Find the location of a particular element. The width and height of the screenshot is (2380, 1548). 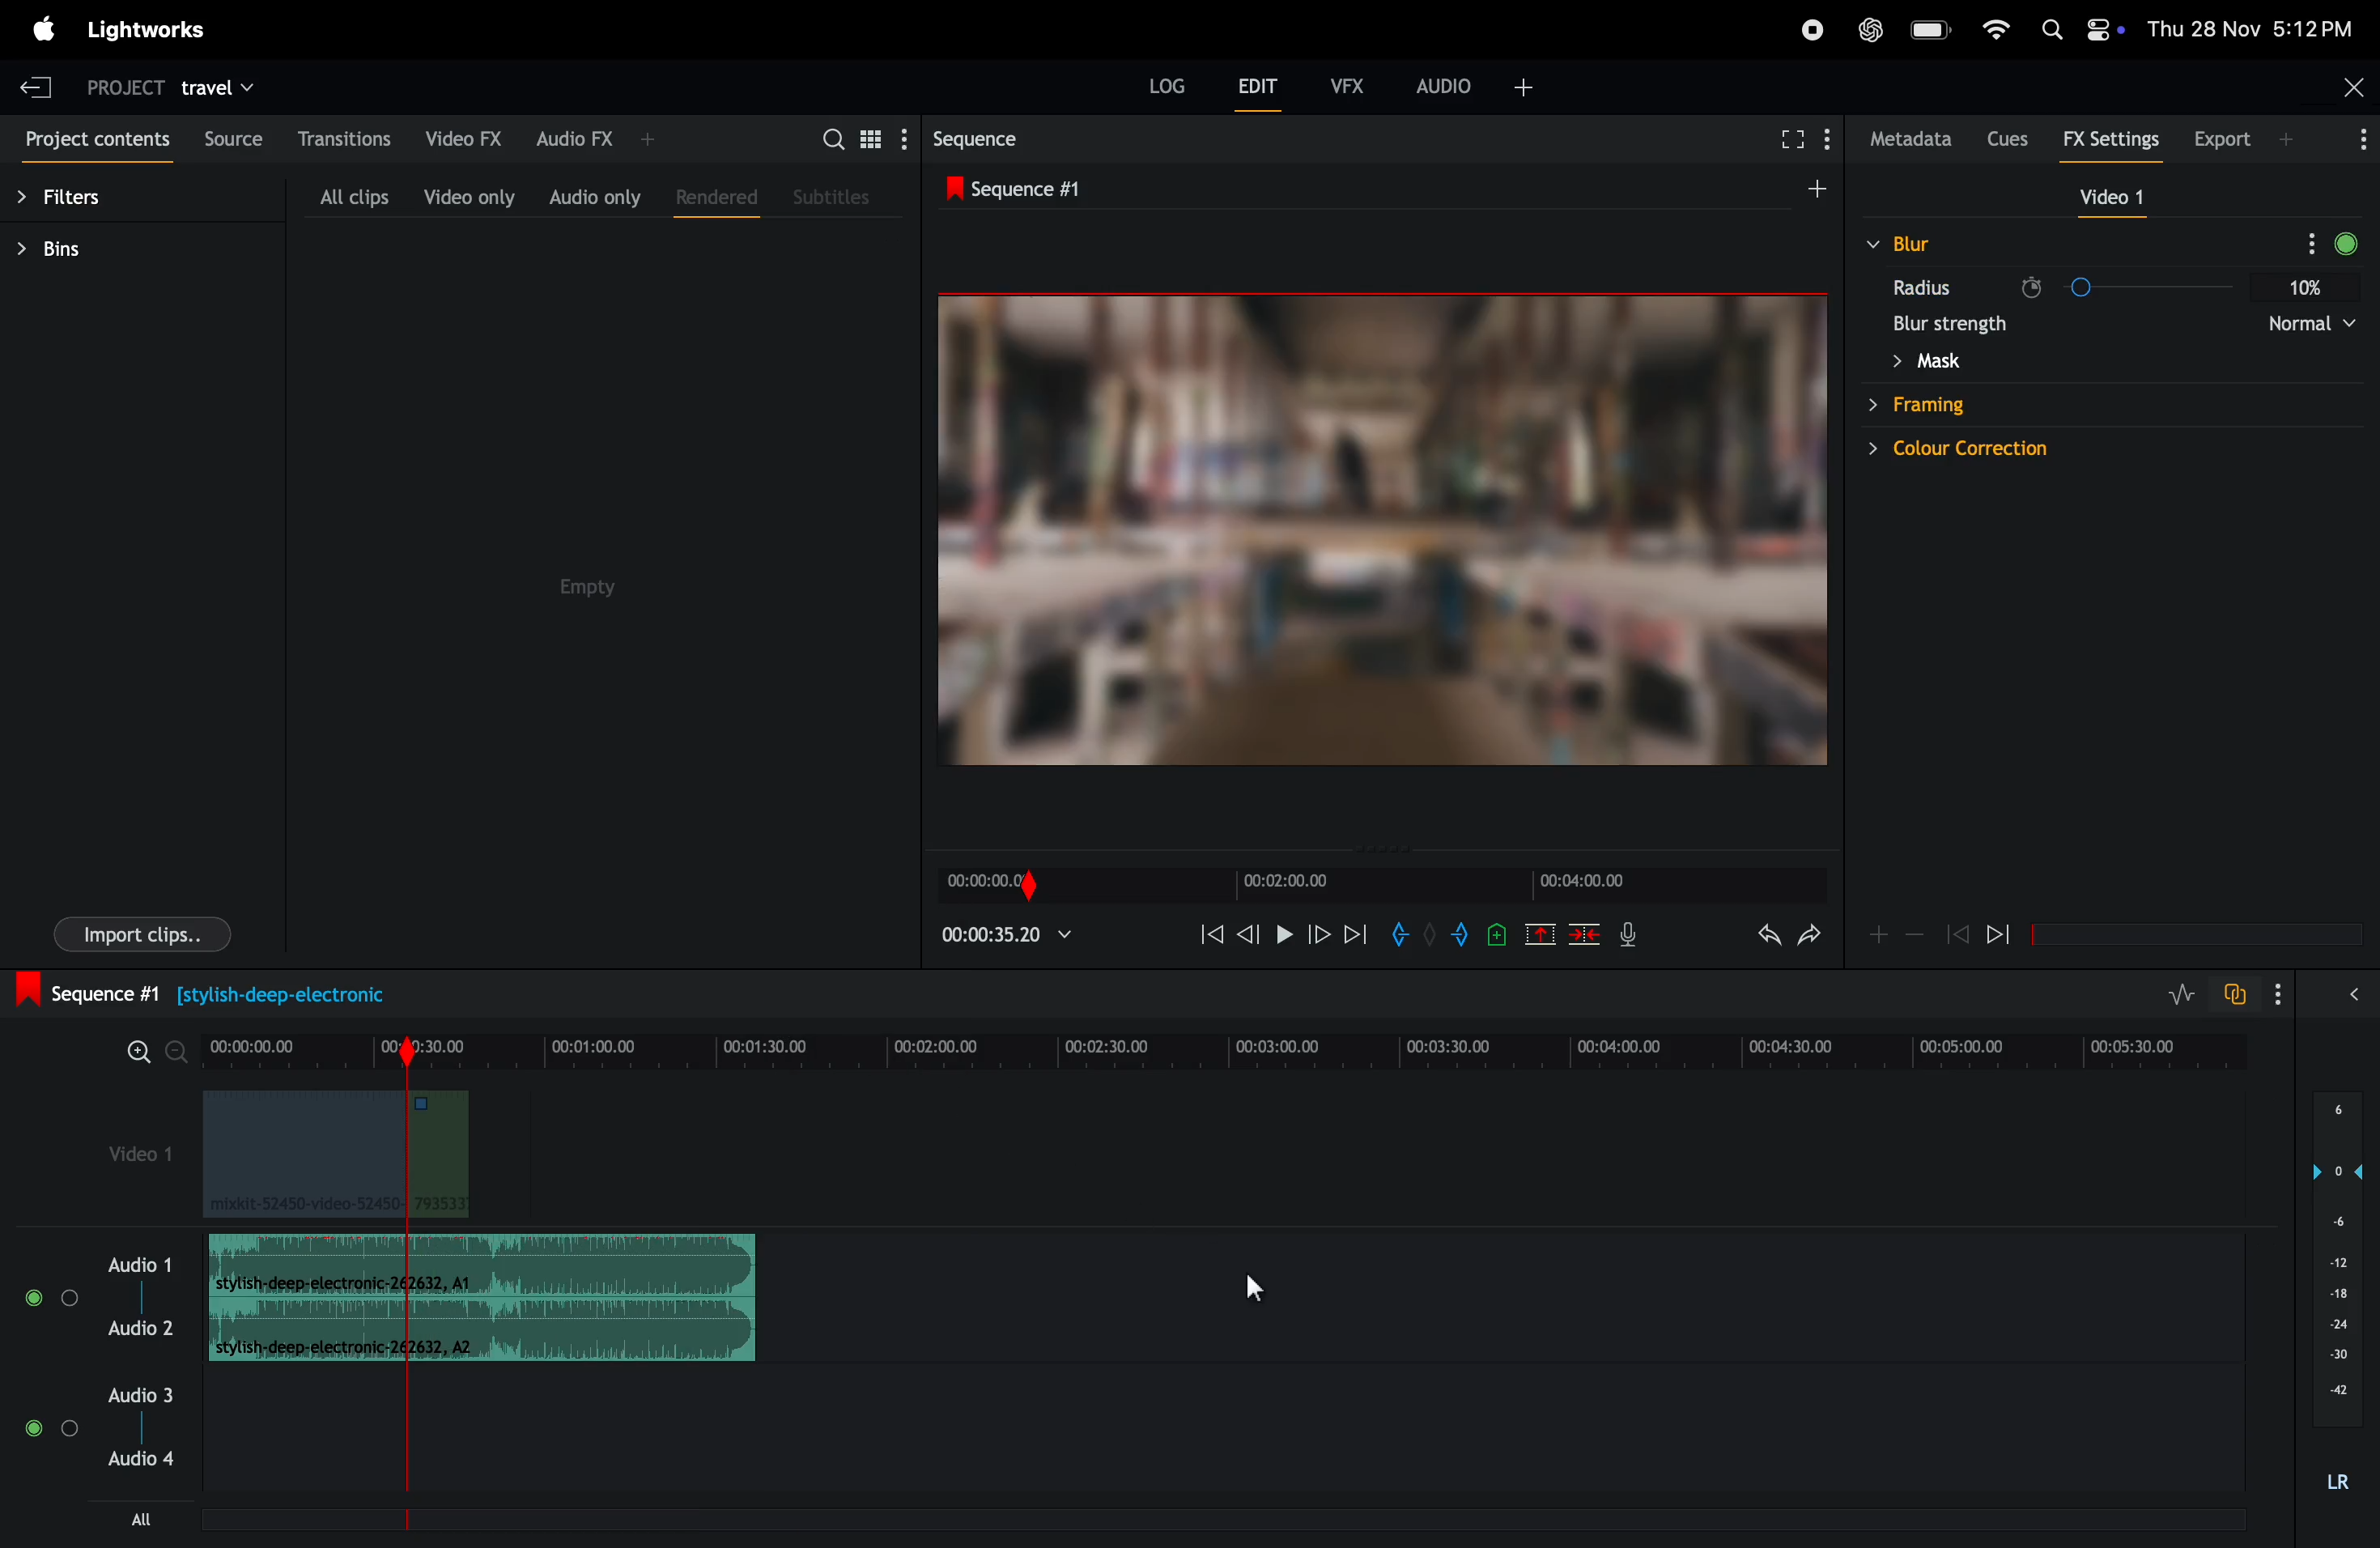

chatgpt is located at coordinates (1870, 28).